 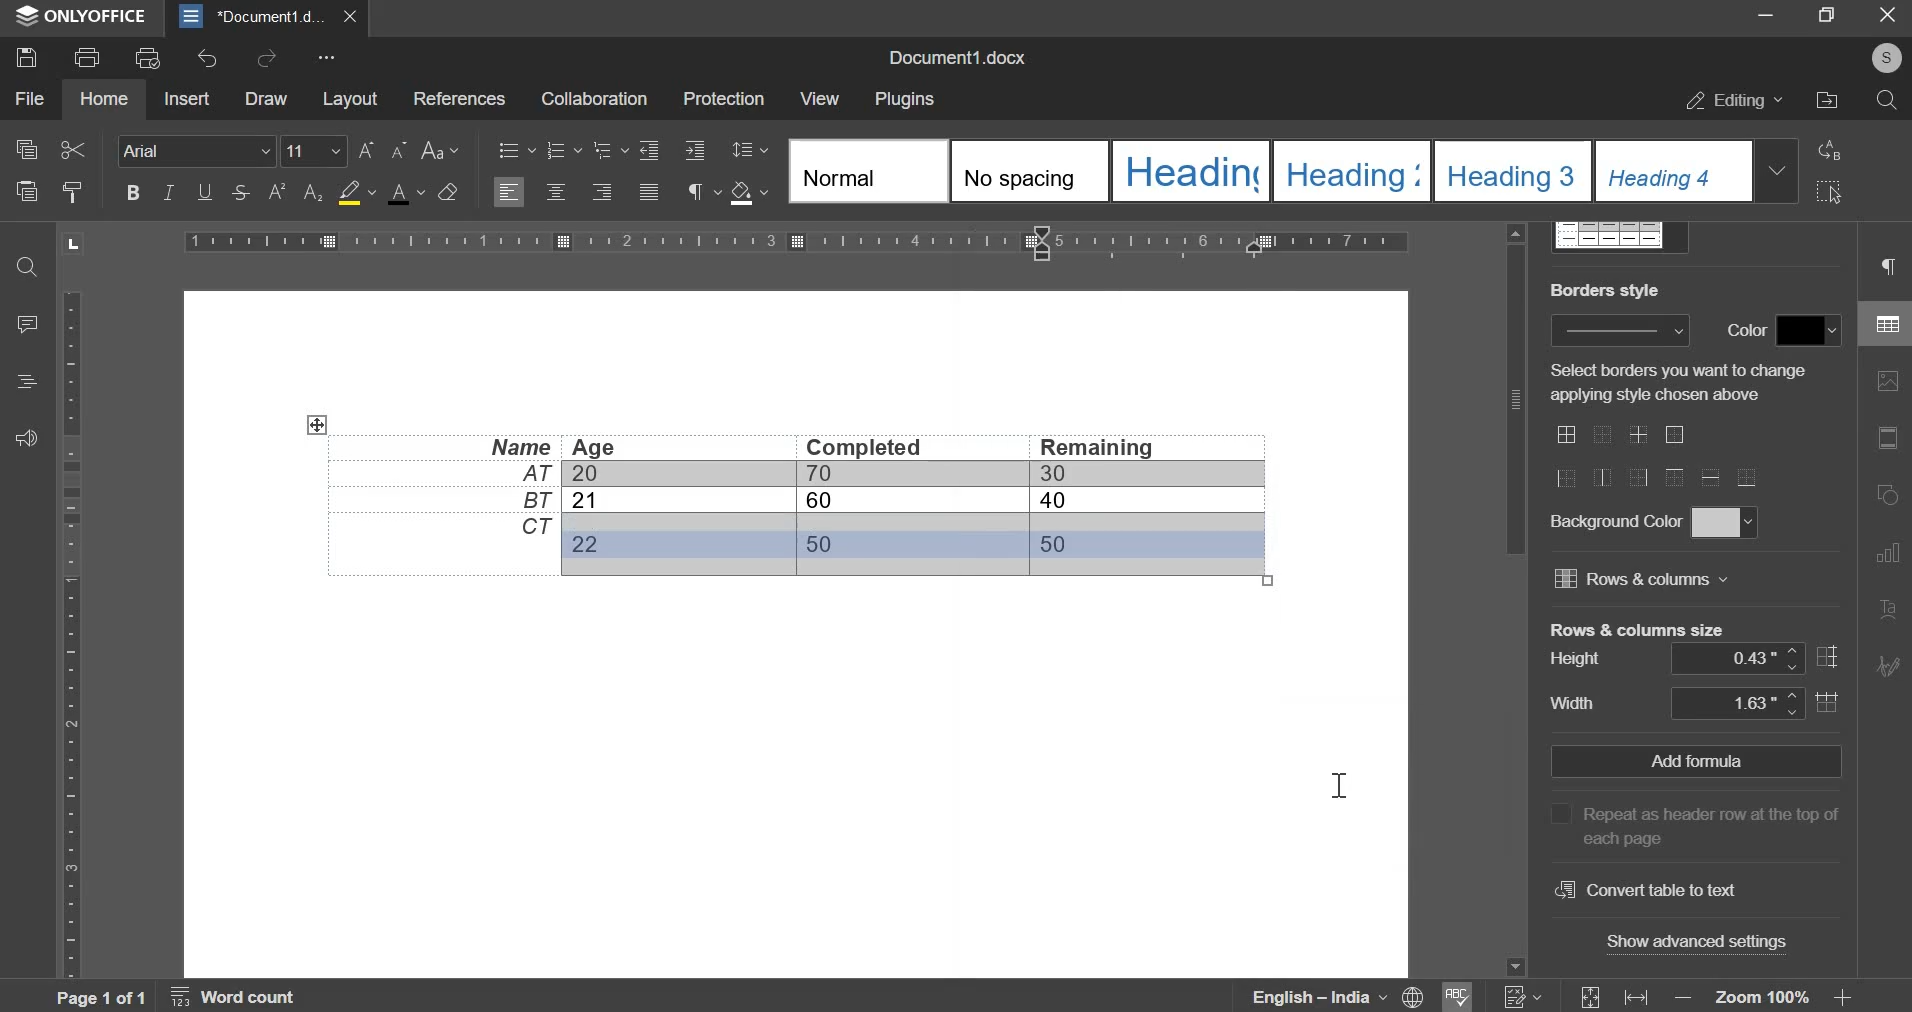 I want to click on fit, so click(x=1612, y=995).